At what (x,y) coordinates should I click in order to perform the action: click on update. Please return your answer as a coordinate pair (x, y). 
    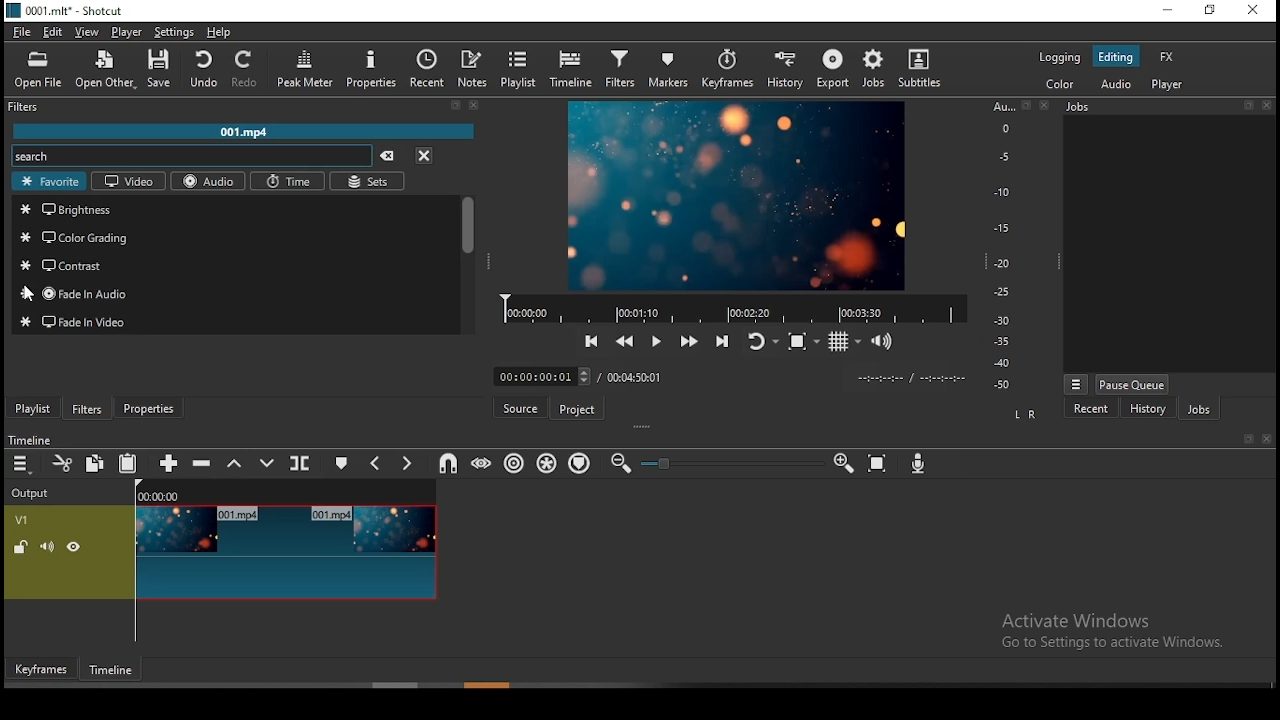
    Looking at the image, I should click on (161, 378).